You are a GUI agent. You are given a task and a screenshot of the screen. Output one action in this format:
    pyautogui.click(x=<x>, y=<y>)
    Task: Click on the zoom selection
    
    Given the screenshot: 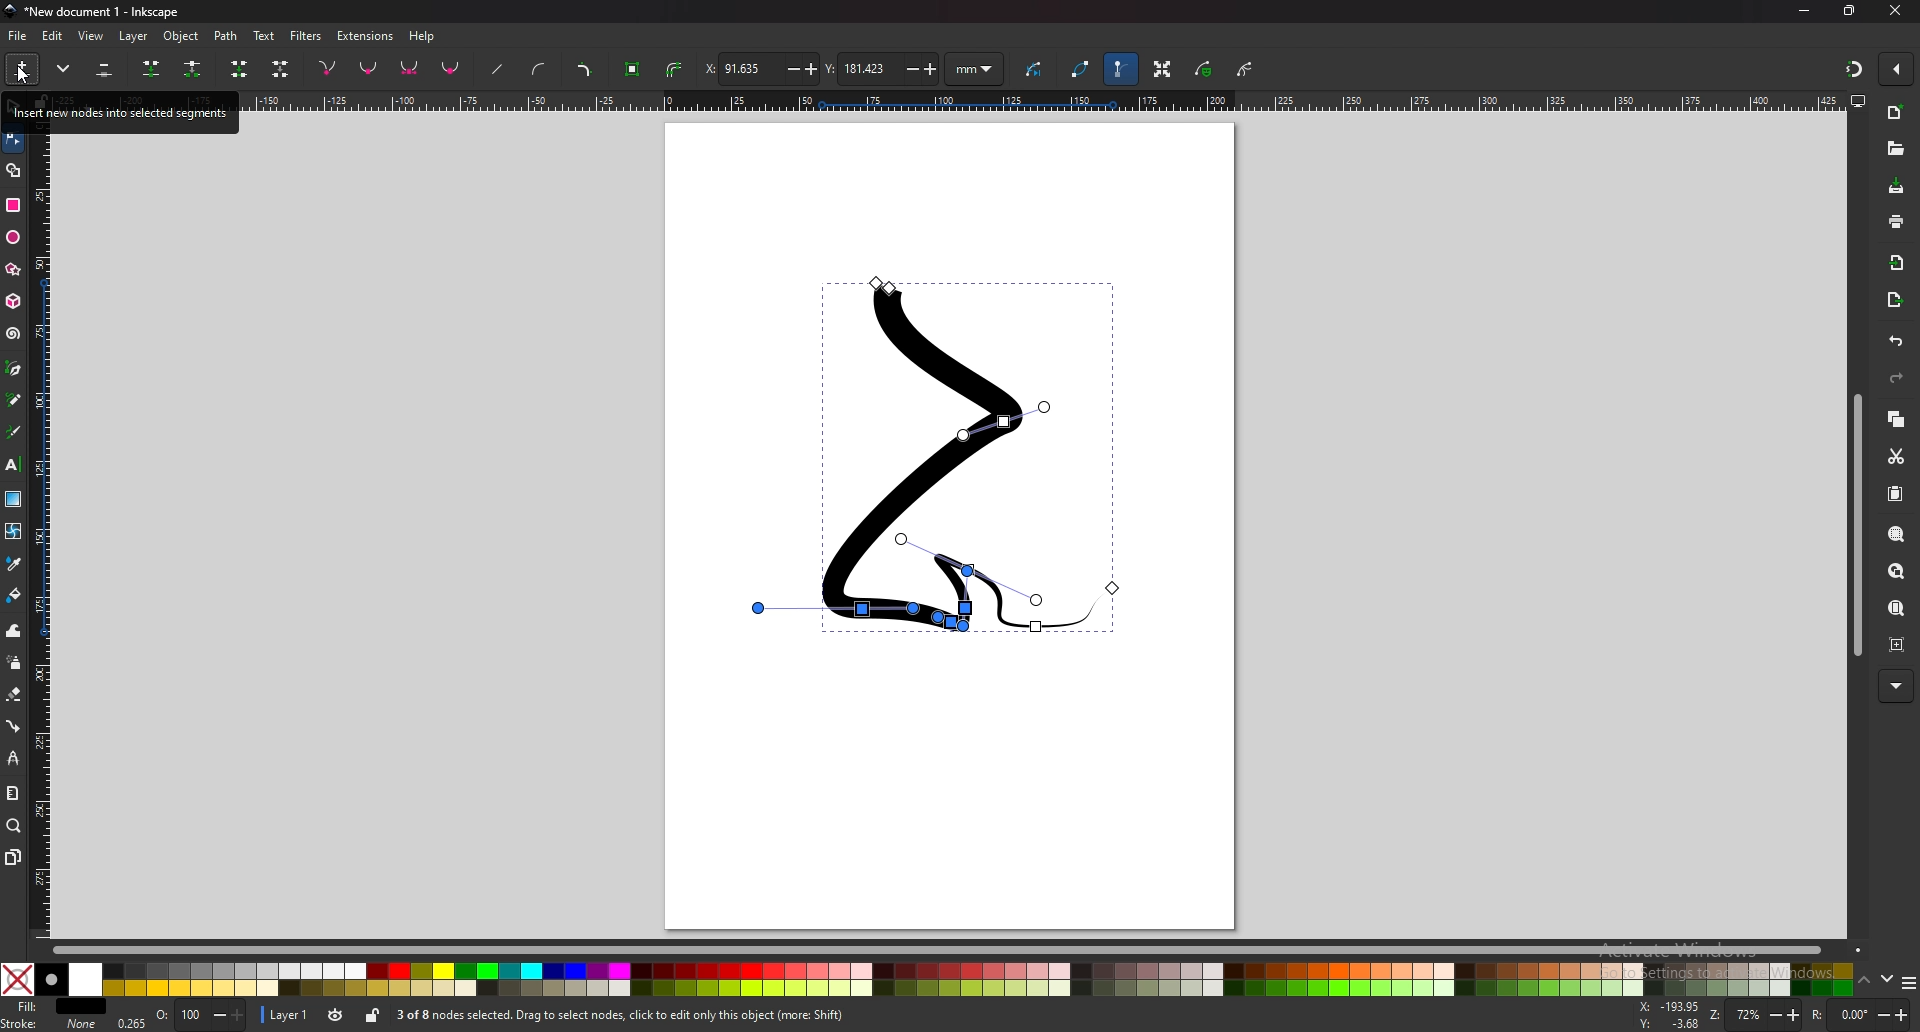 What is the action you would take?
    pyautogui.click(x=1897, y=534)
    